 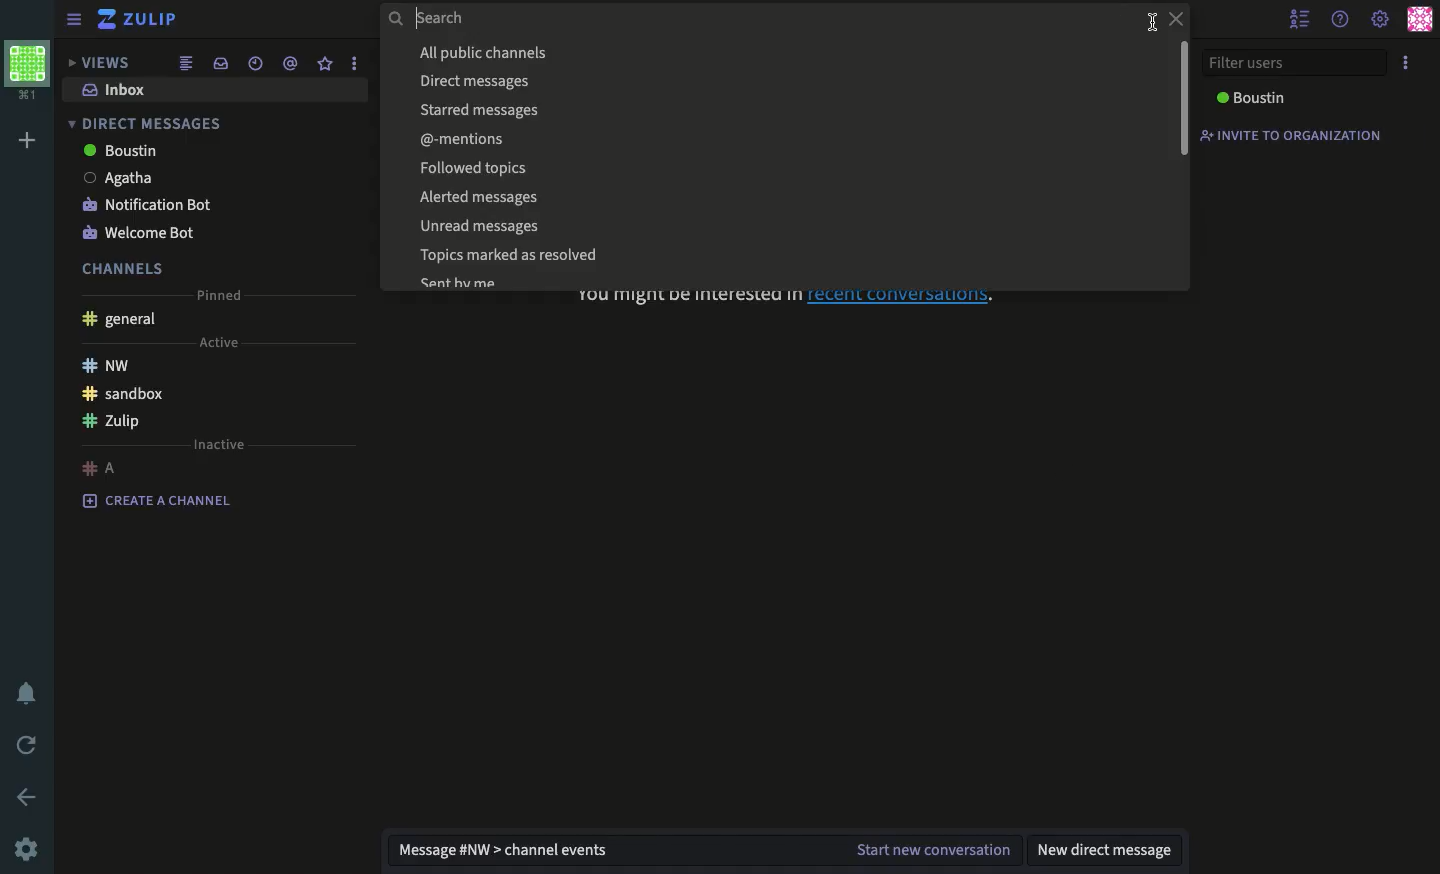 I want to click on sidebar, so click(x=73, y=20).